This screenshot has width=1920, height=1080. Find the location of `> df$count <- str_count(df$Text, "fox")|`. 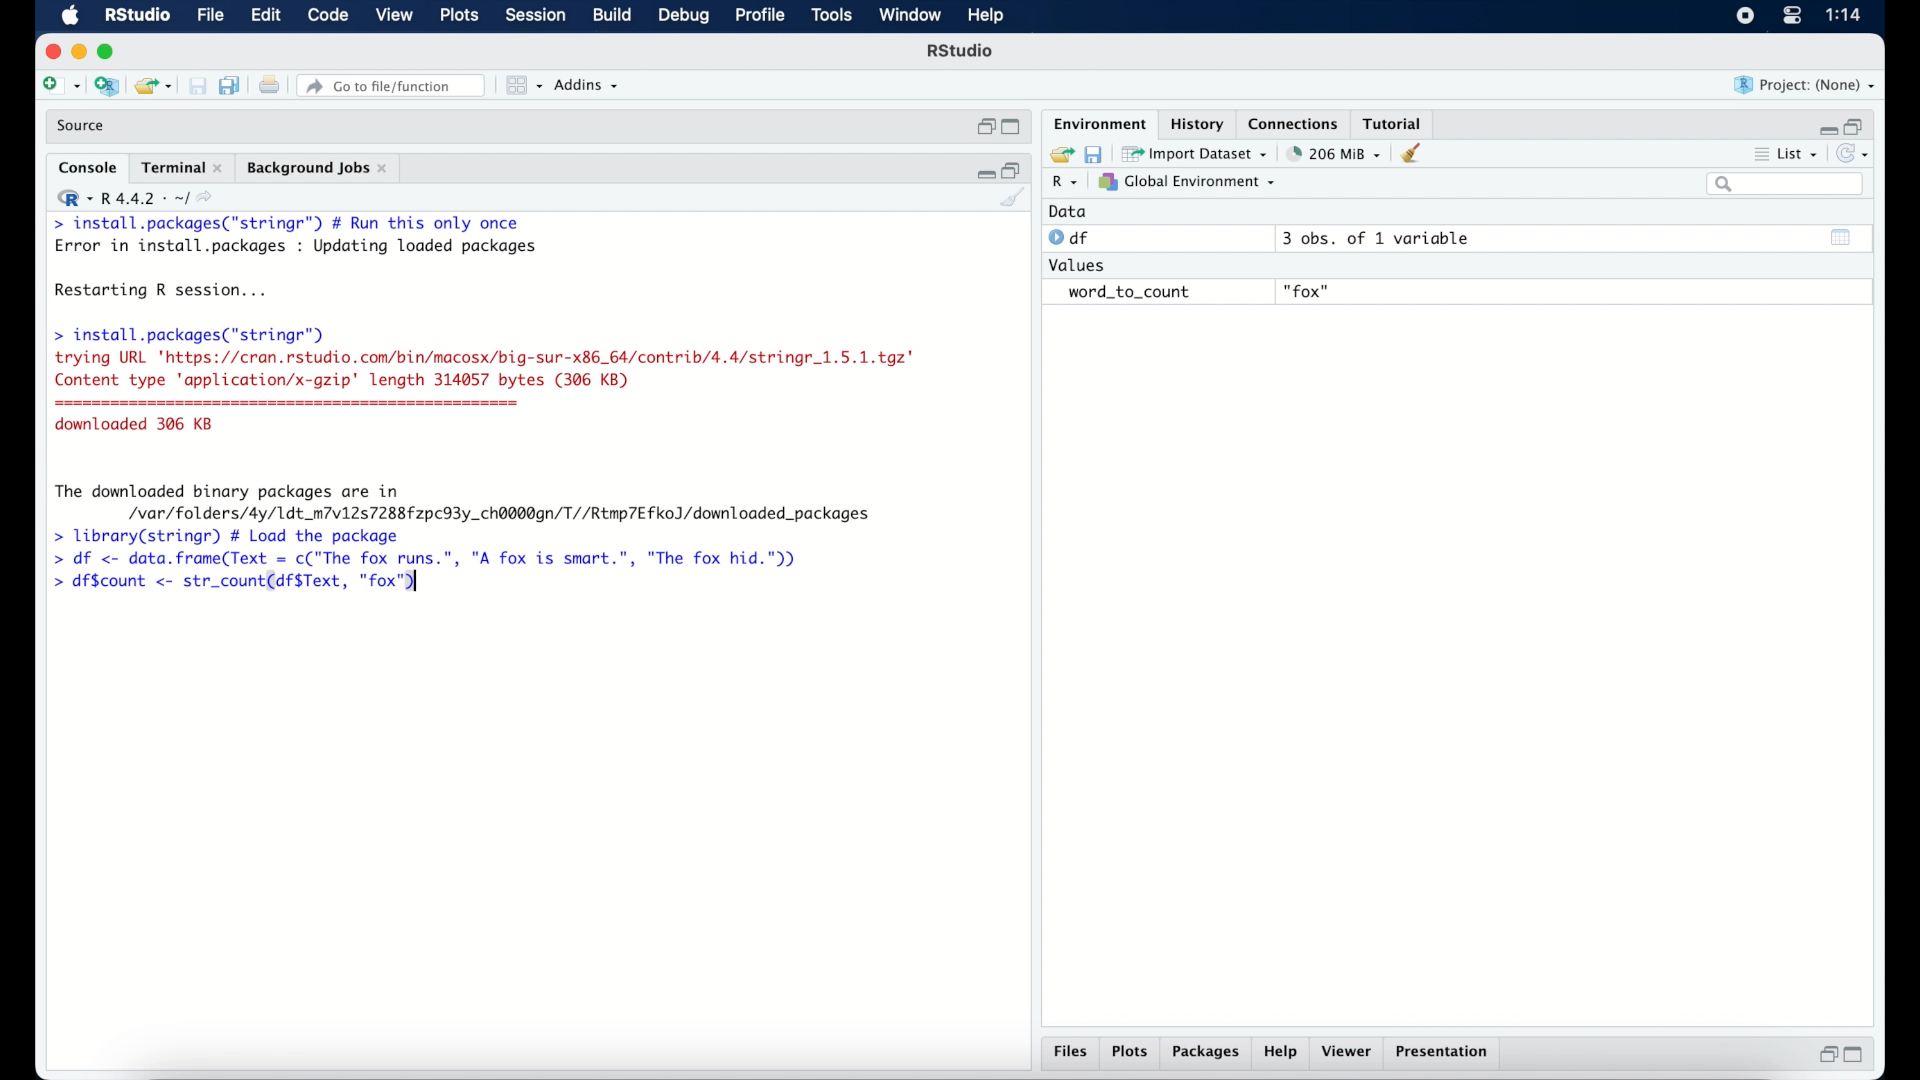

> df$count <- str_count(df$Text, "fox")| is located at coordinates (242, 582).